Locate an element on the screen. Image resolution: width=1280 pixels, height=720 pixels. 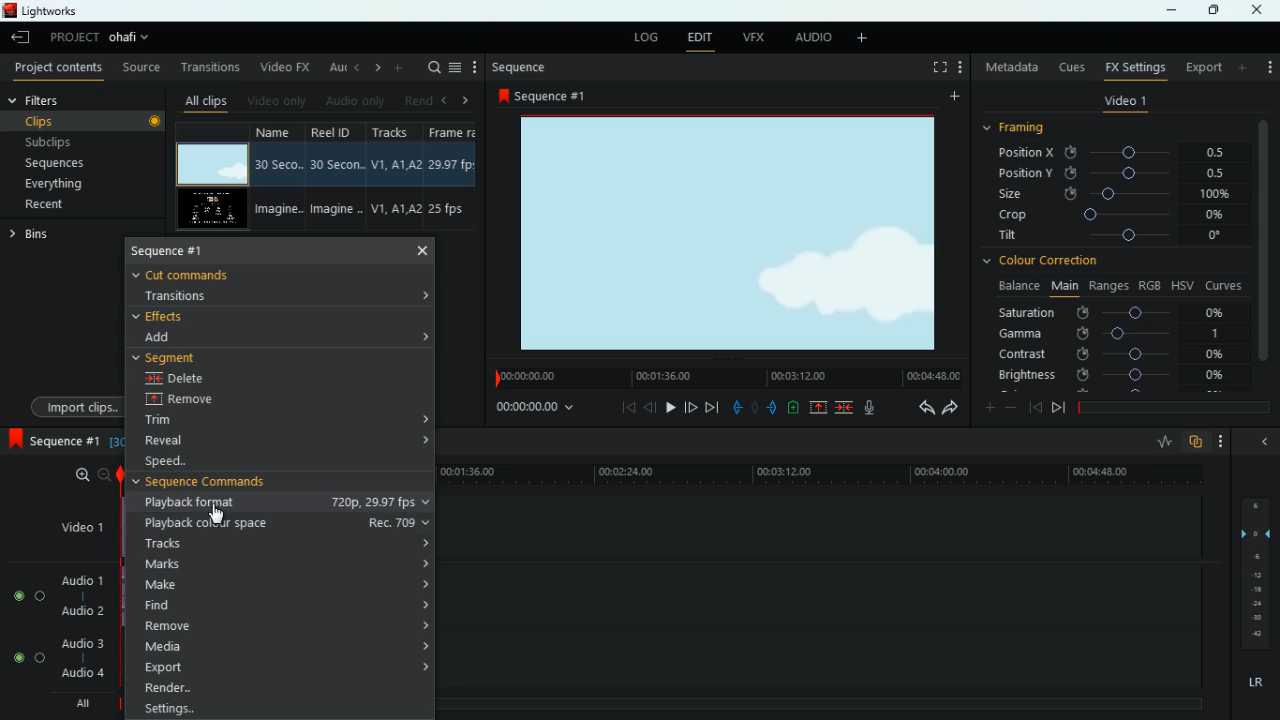
sequence is located at coordinates (521, 67).